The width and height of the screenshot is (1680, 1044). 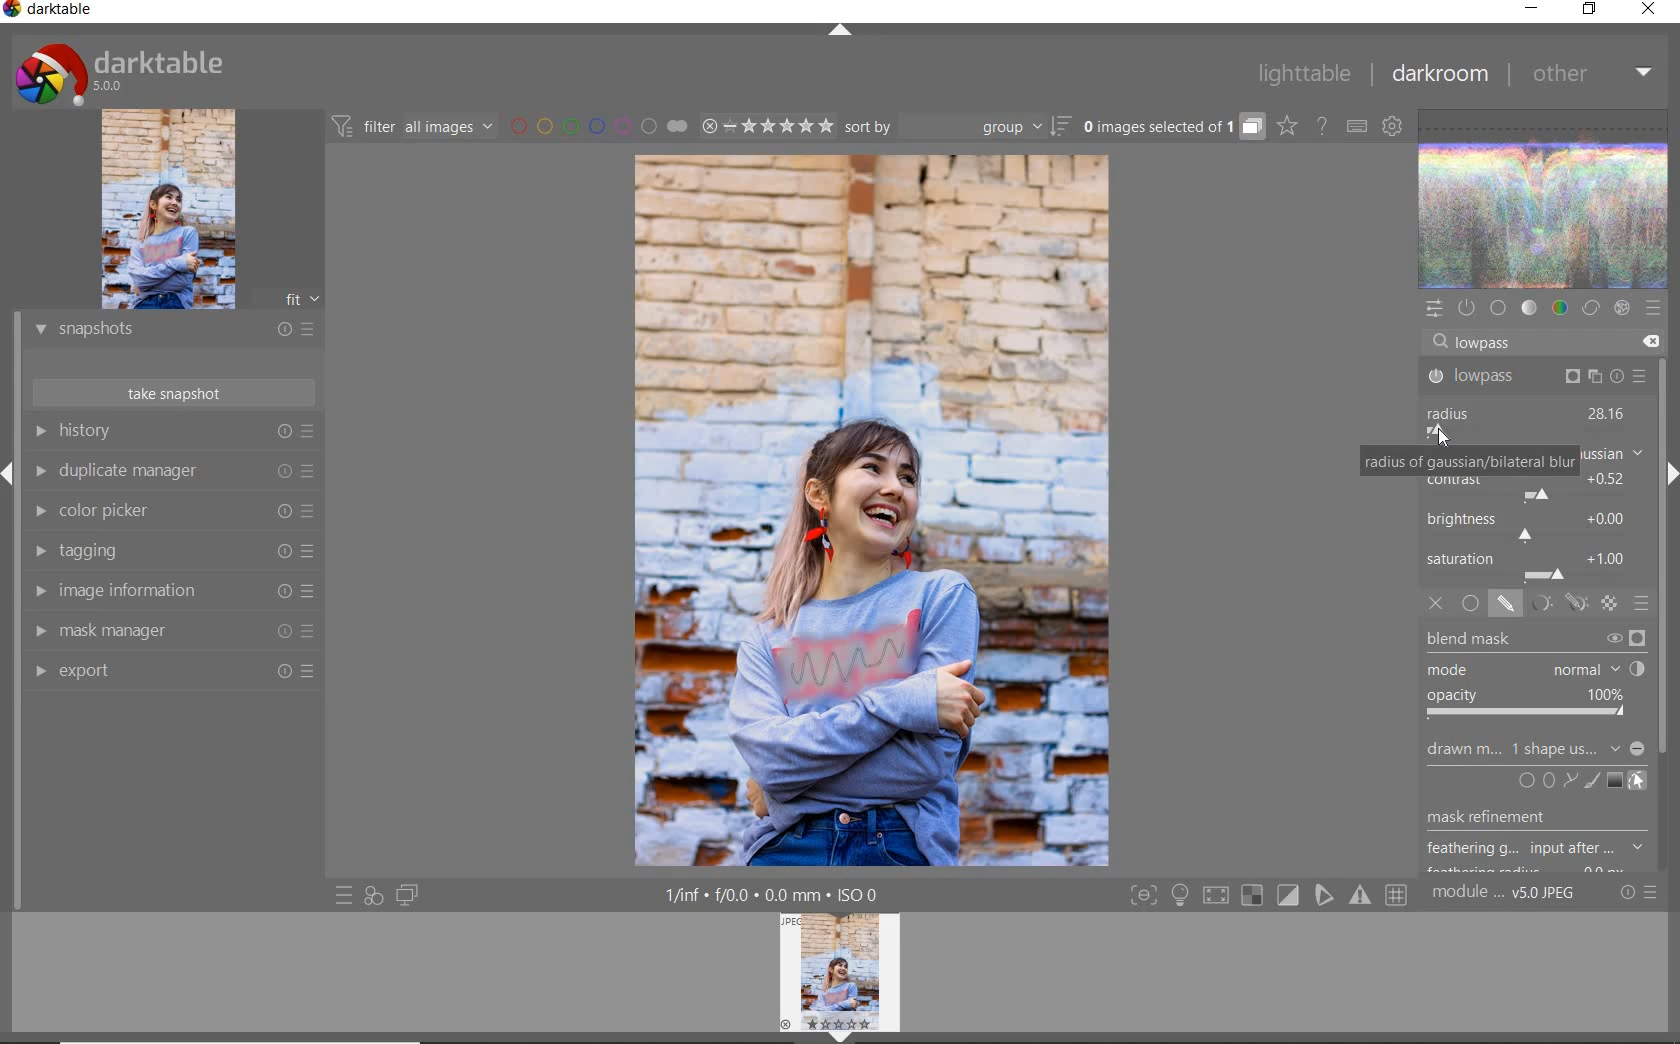 What do you see at coordinates (1590, 781) in the screenshot?
I see `add brush` at bounding box center [1590, 781].